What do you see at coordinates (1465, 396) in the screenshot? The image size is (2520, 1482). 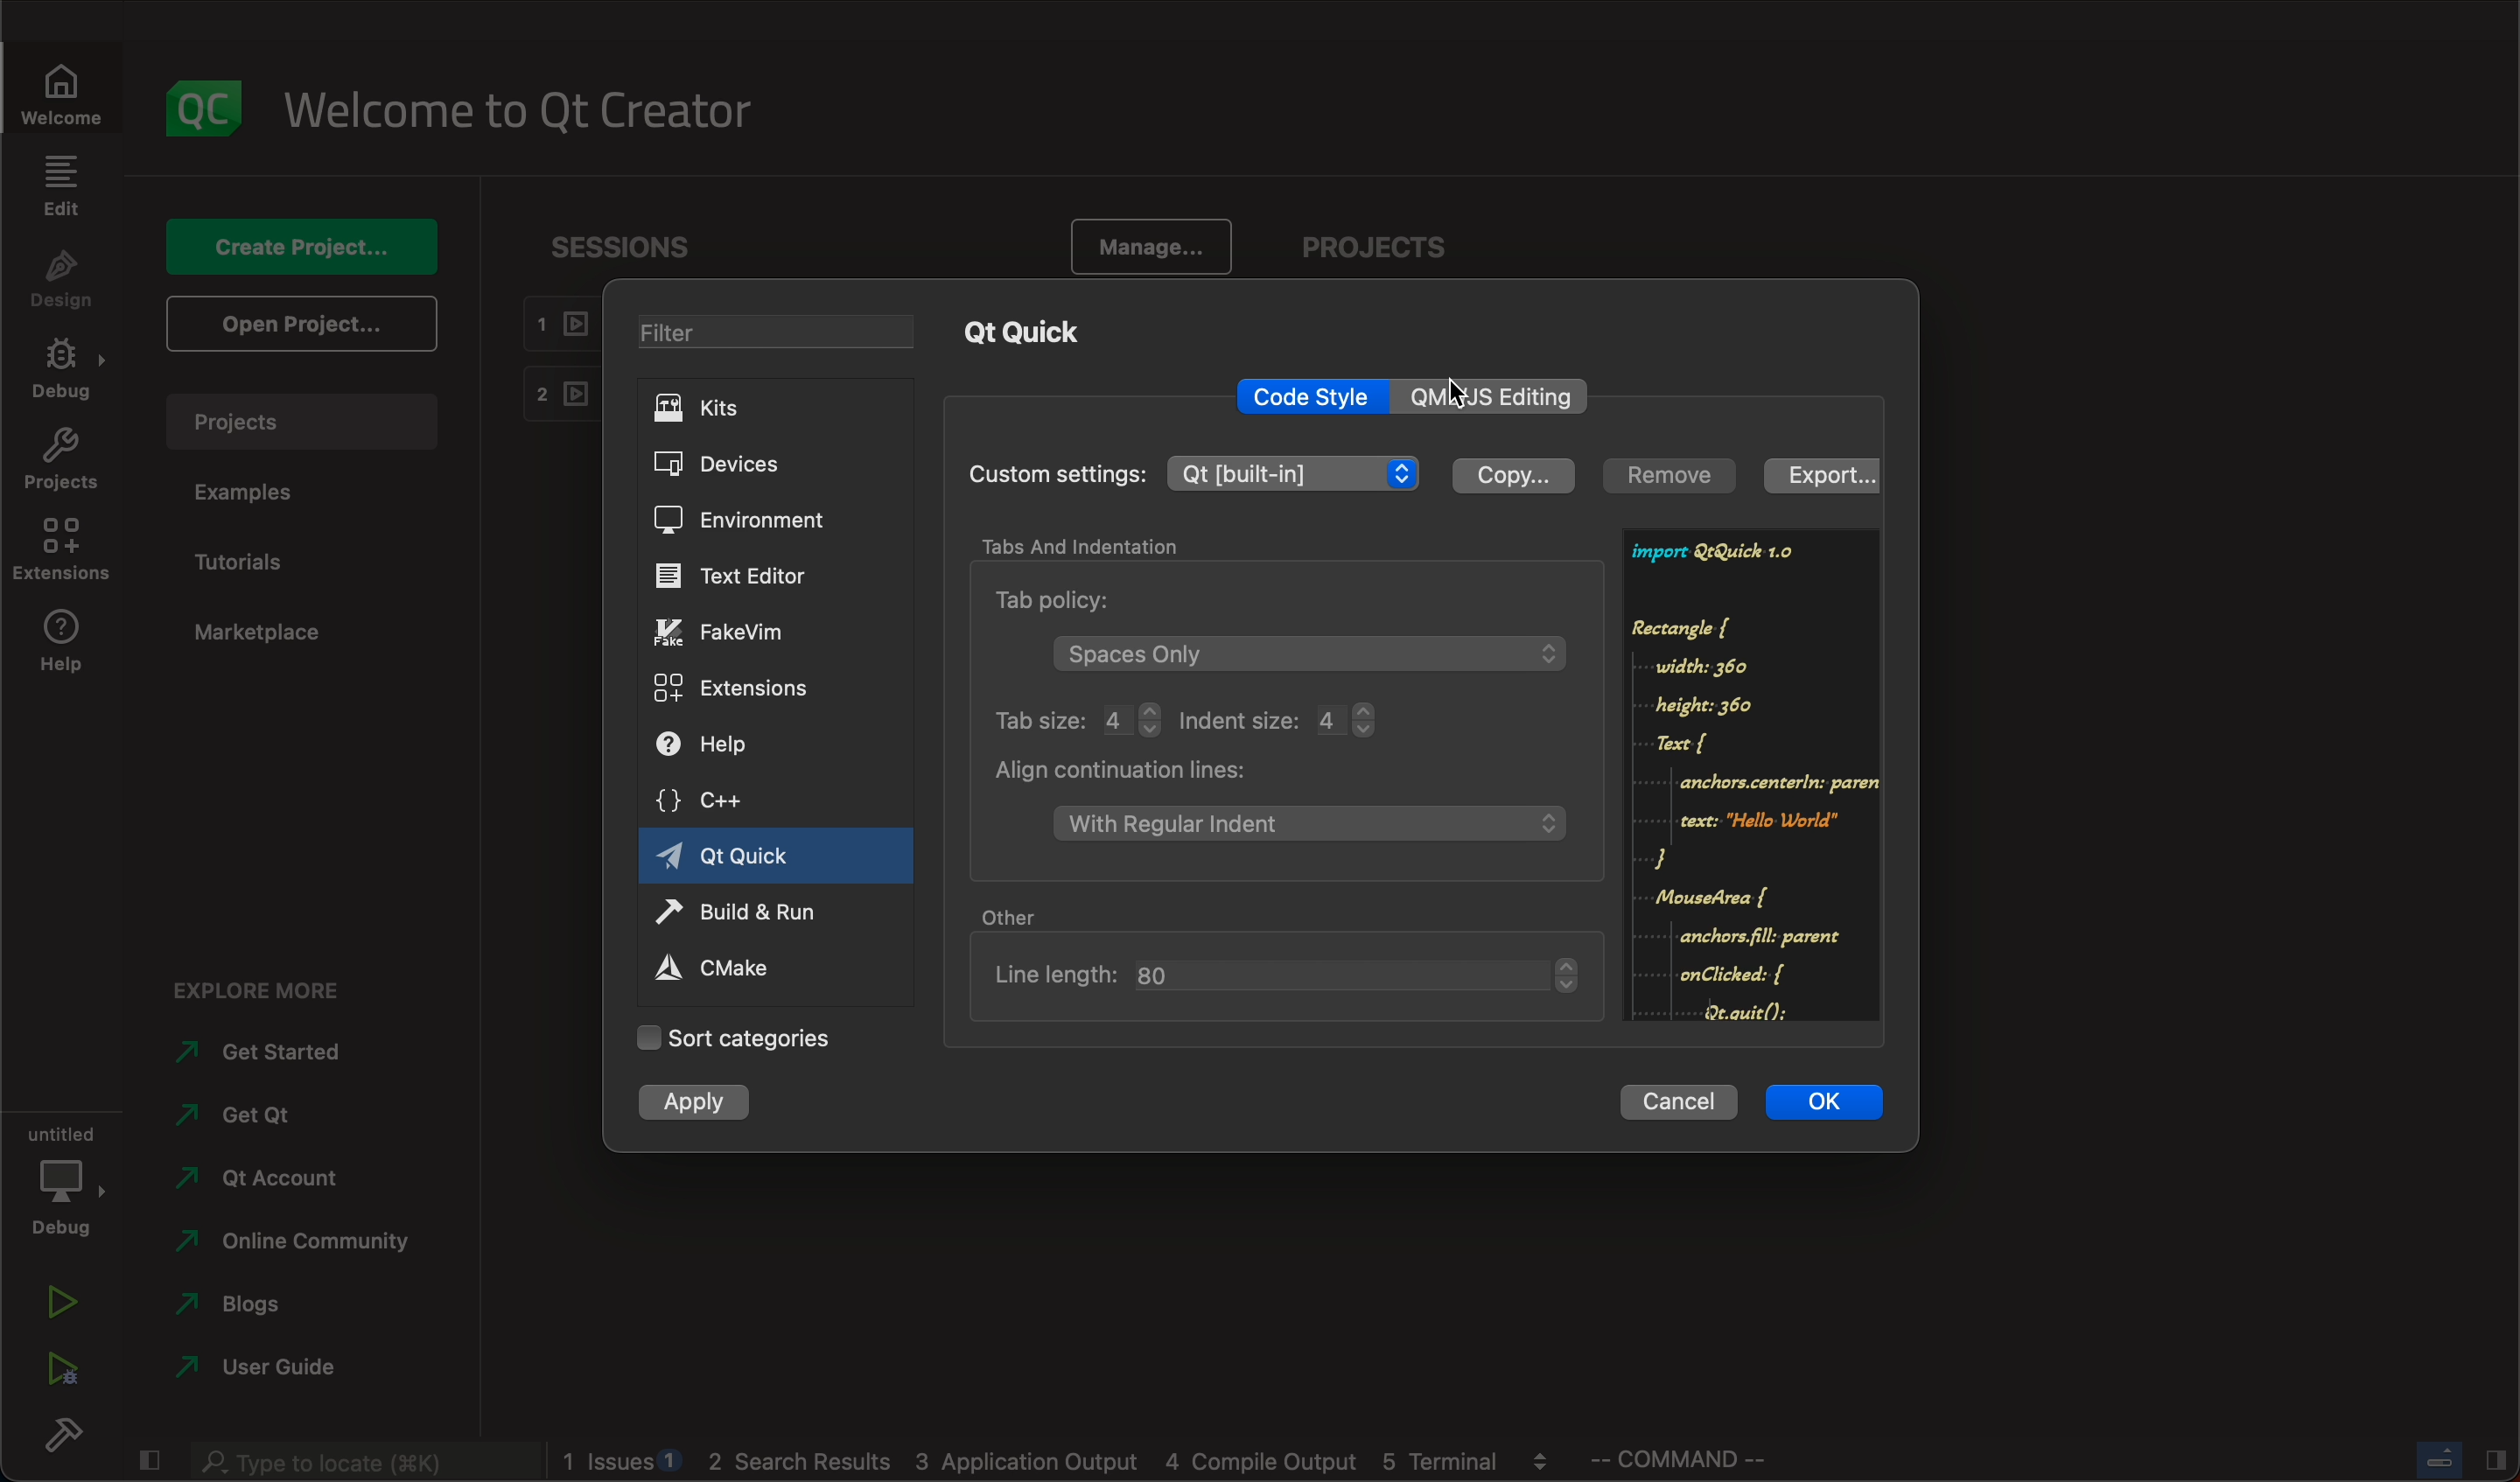 I see `cursor` at bounding box center [1465, 396].